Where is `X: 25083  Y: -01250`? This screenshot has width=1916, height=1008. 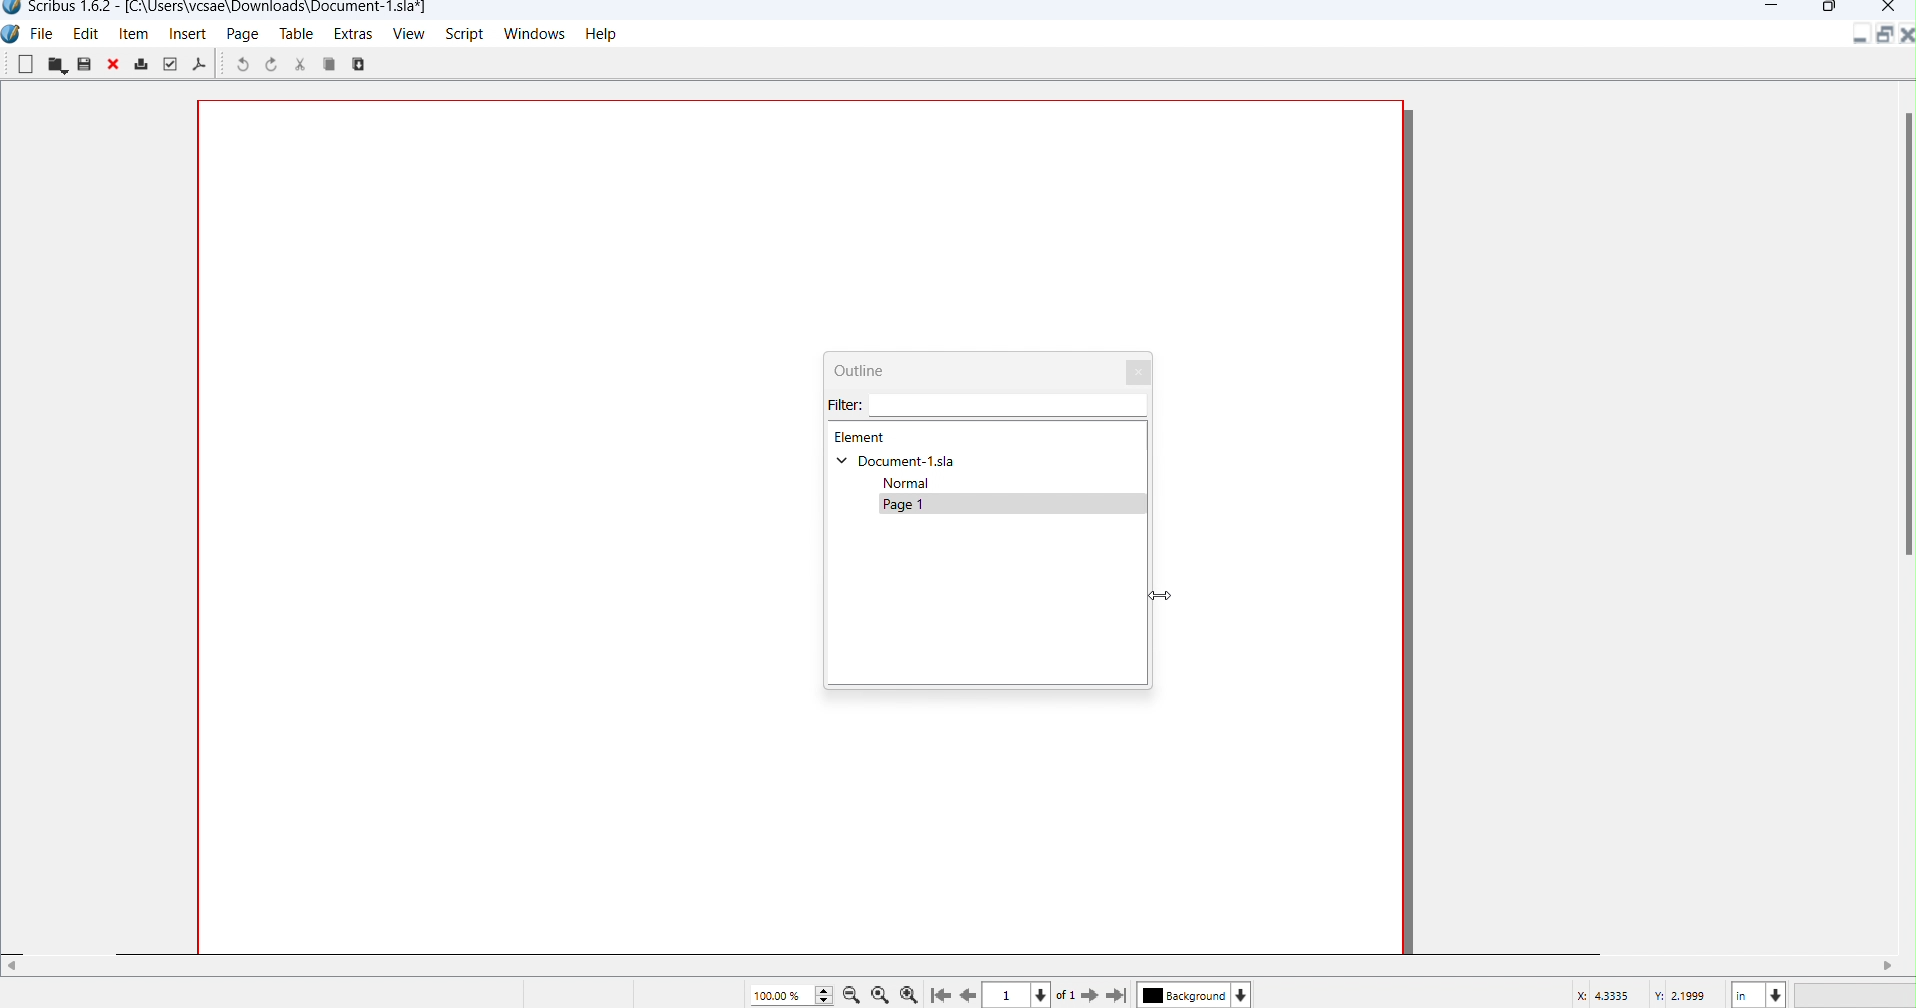
X: 25083  Y: -01250 is located at coordinates (1643, 994).